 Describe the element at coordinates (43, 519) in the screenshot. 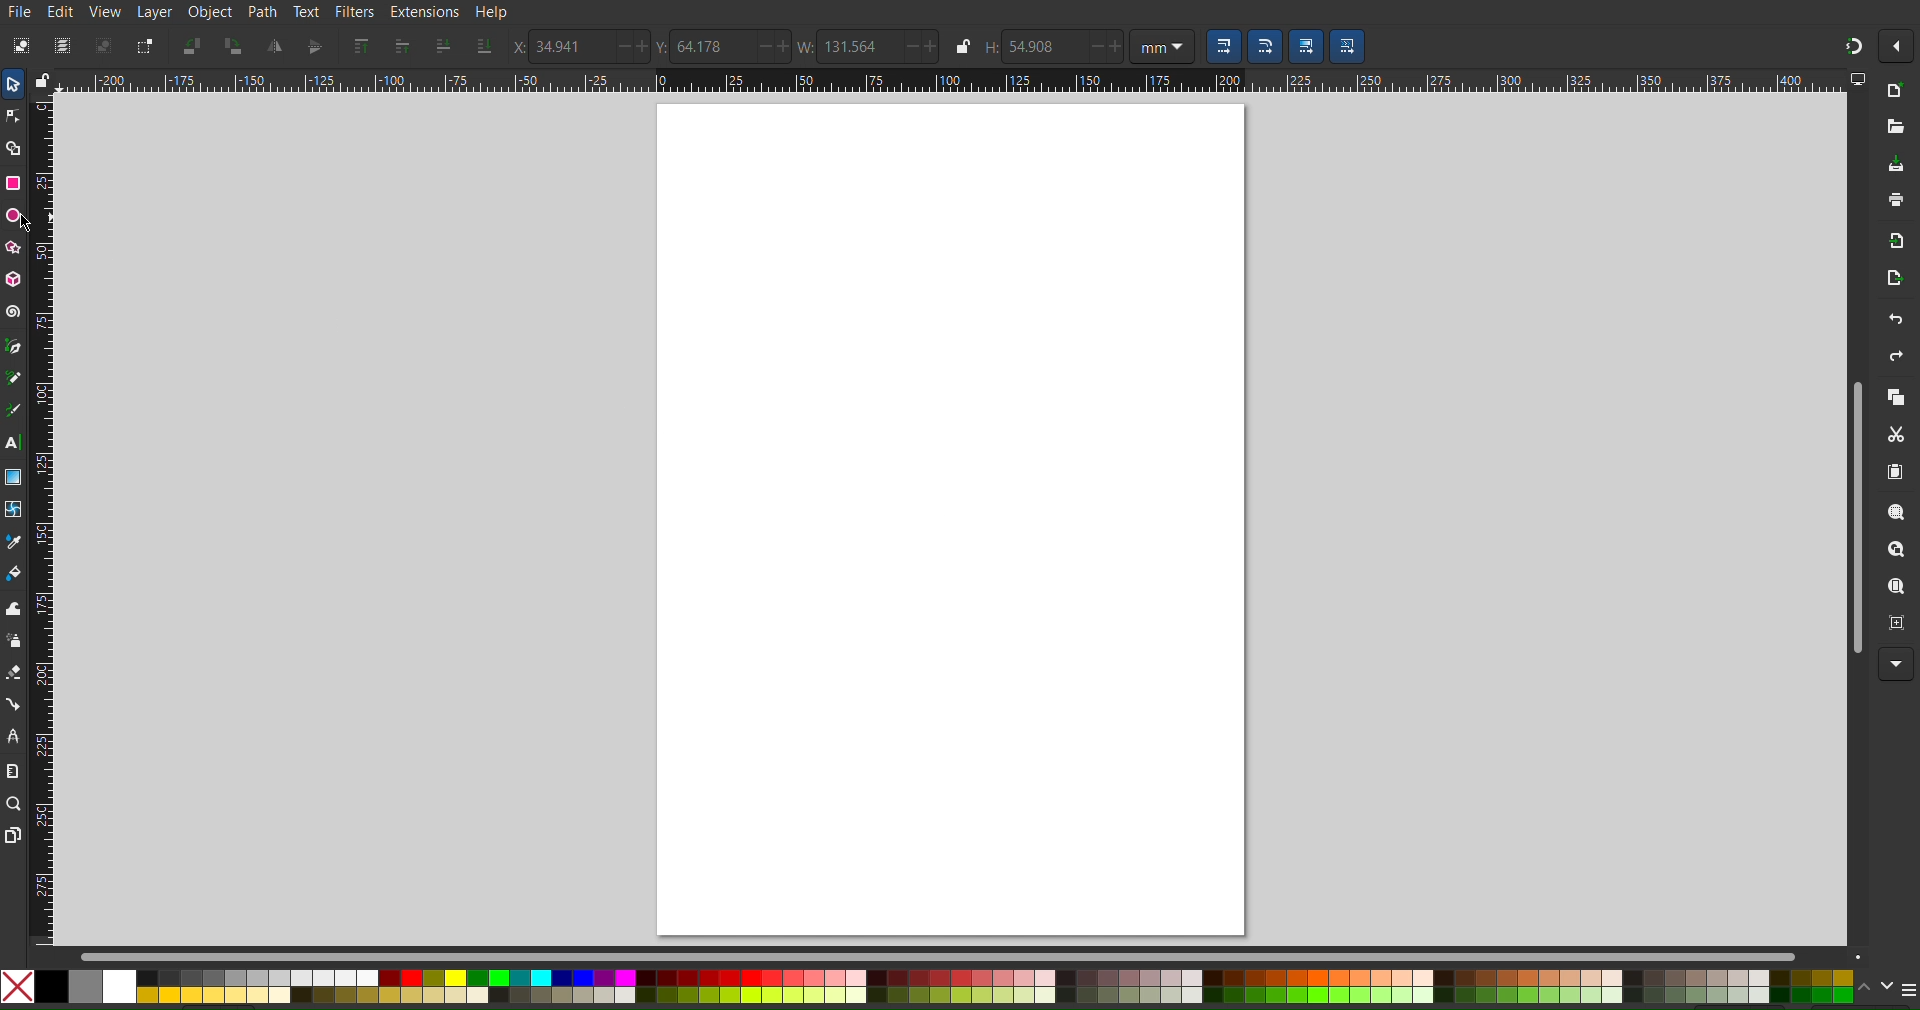

I see `Vertical Ruler` at that location.